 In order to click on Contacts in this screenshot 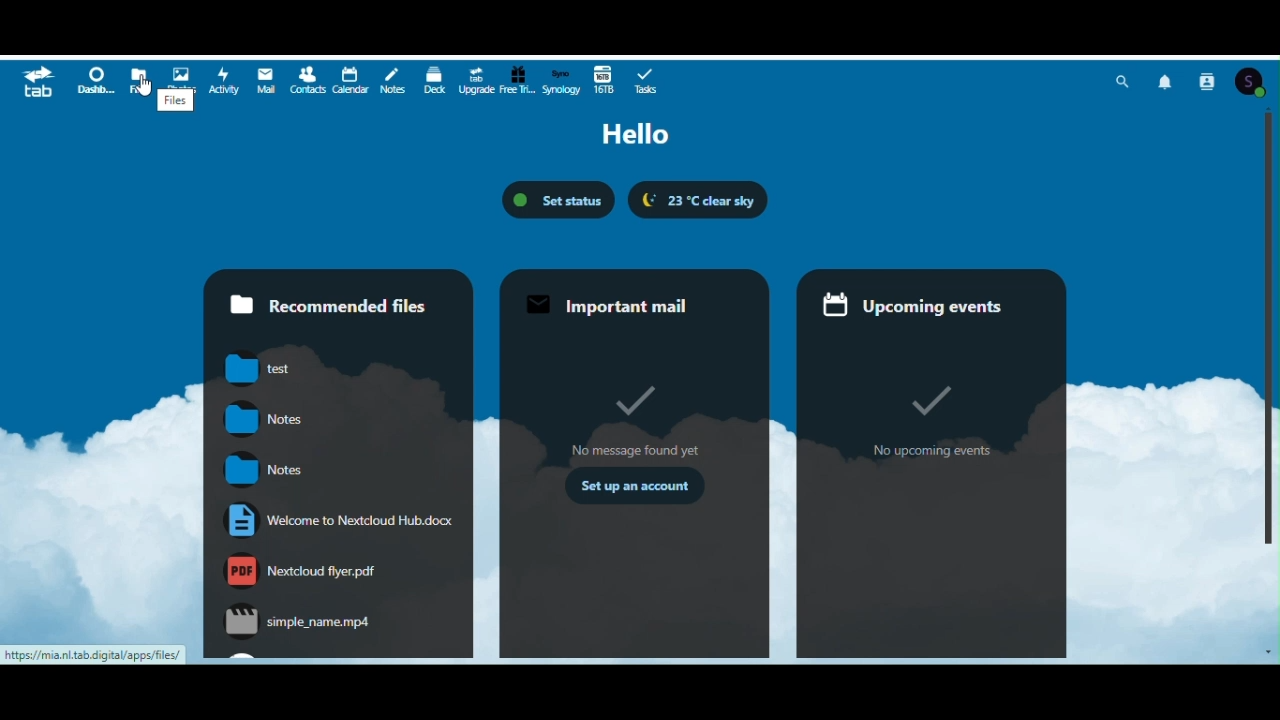, I will do `click(309, 81)`.